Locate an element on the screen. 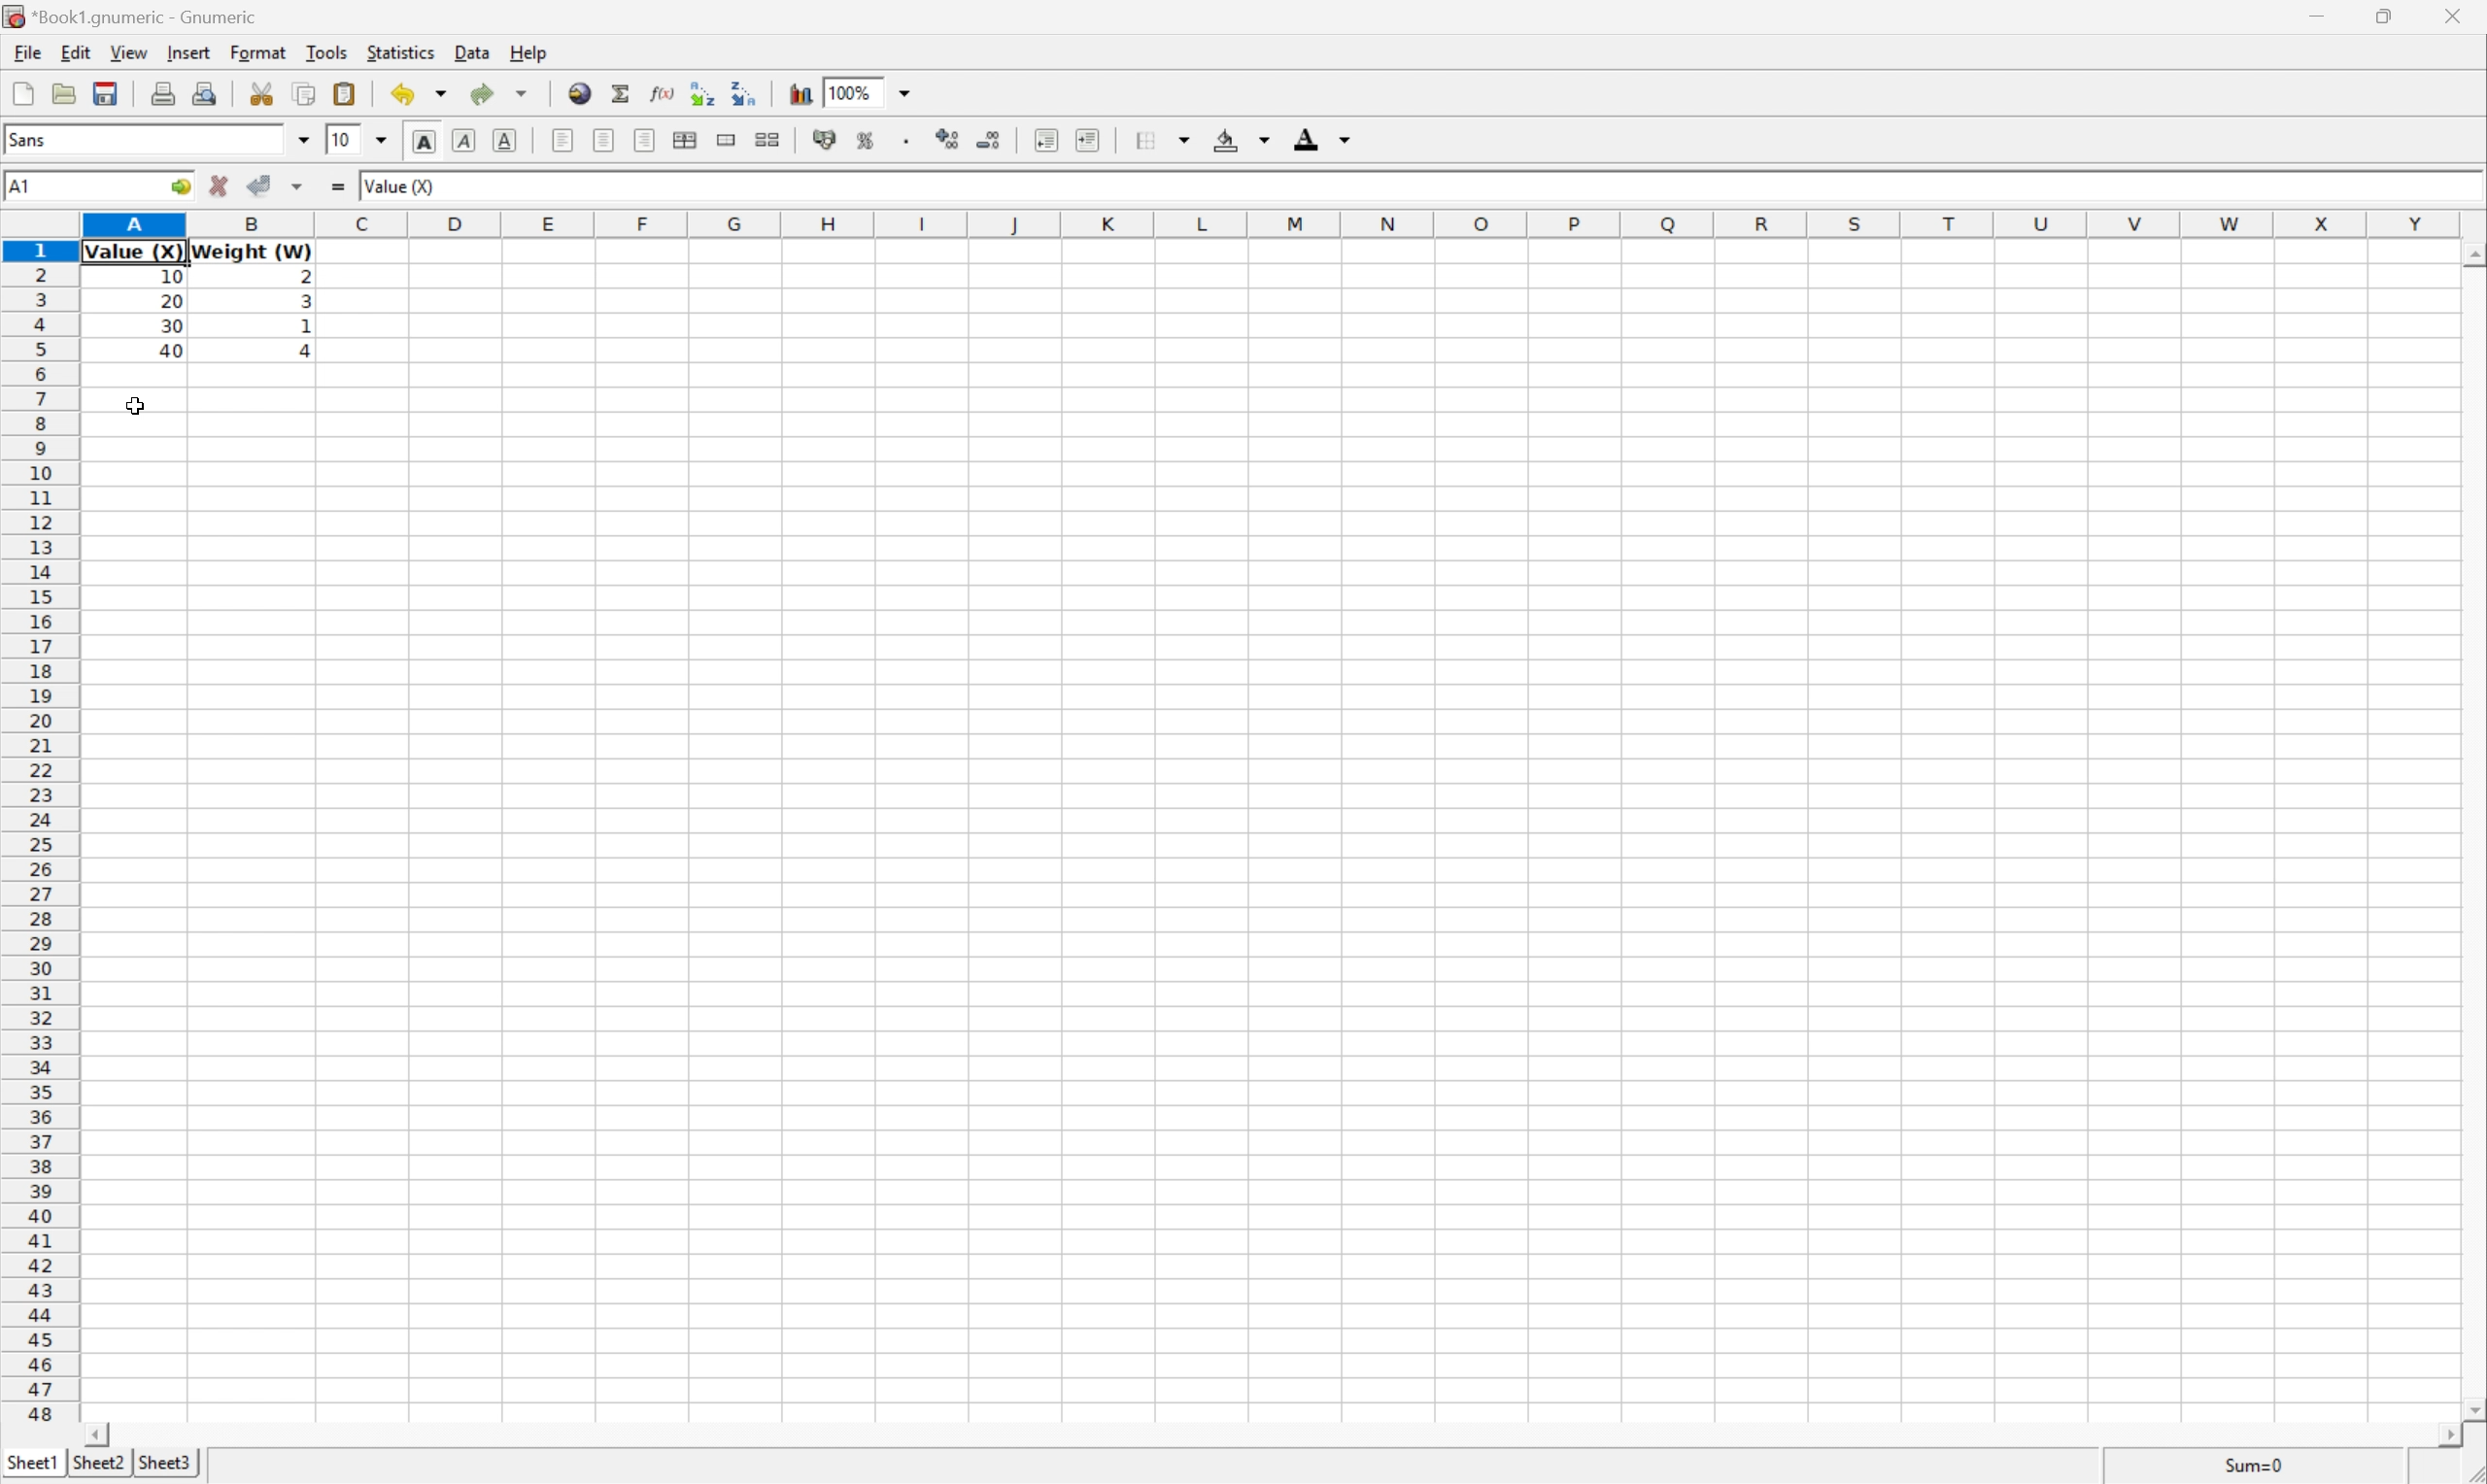 Image resolution: width=2487 pixels, height=1484 pixels. Go to is located at coordinates (181, 186).